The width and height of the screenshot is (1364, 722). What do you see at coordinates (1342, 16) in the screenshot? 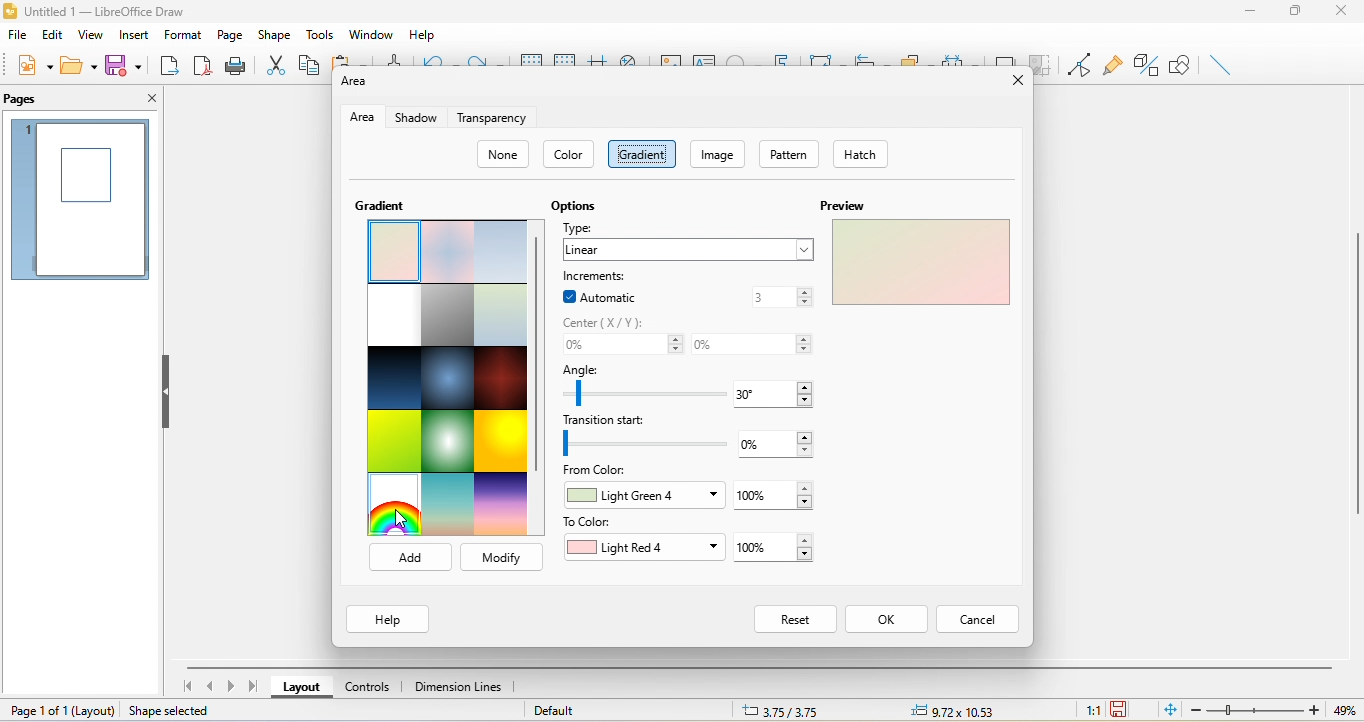
I see `close` at bounding box center [1342, 16].